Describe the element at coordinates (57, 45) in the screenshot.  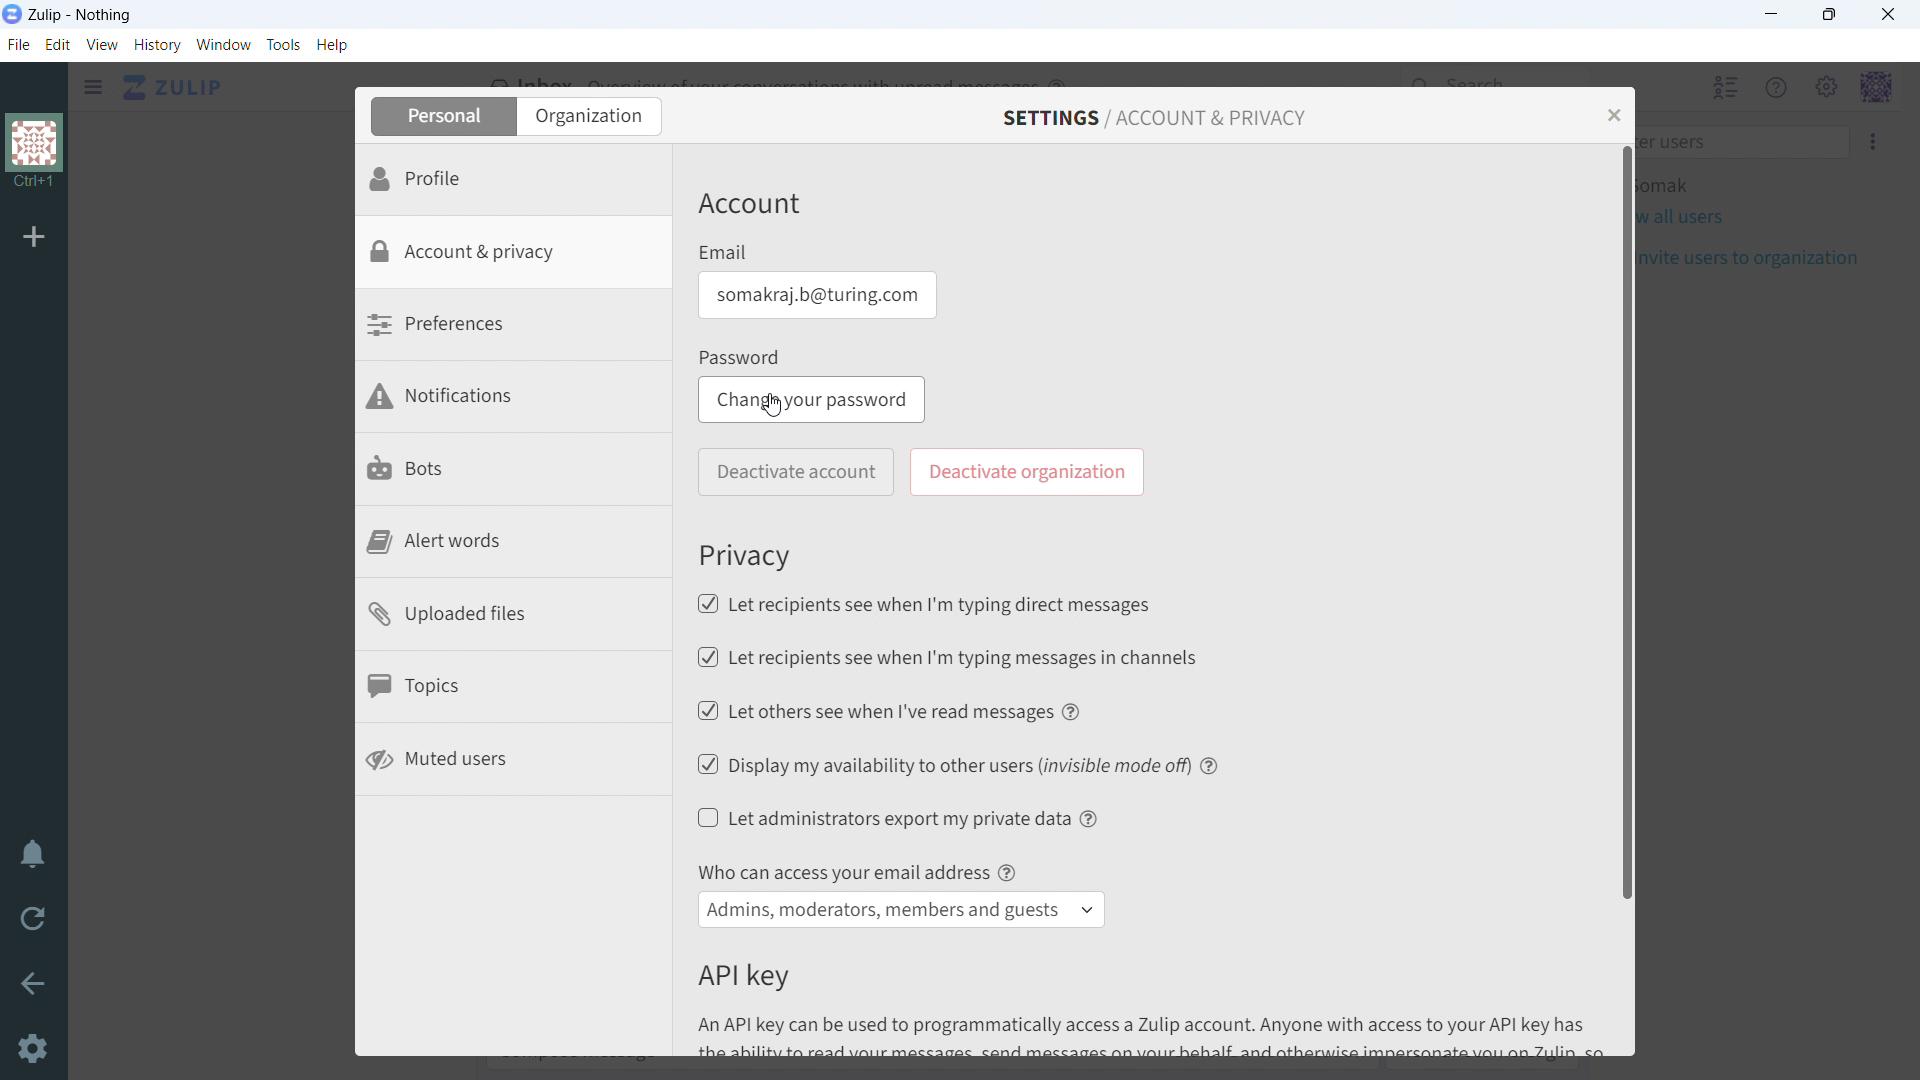
I see `edit` at that location.